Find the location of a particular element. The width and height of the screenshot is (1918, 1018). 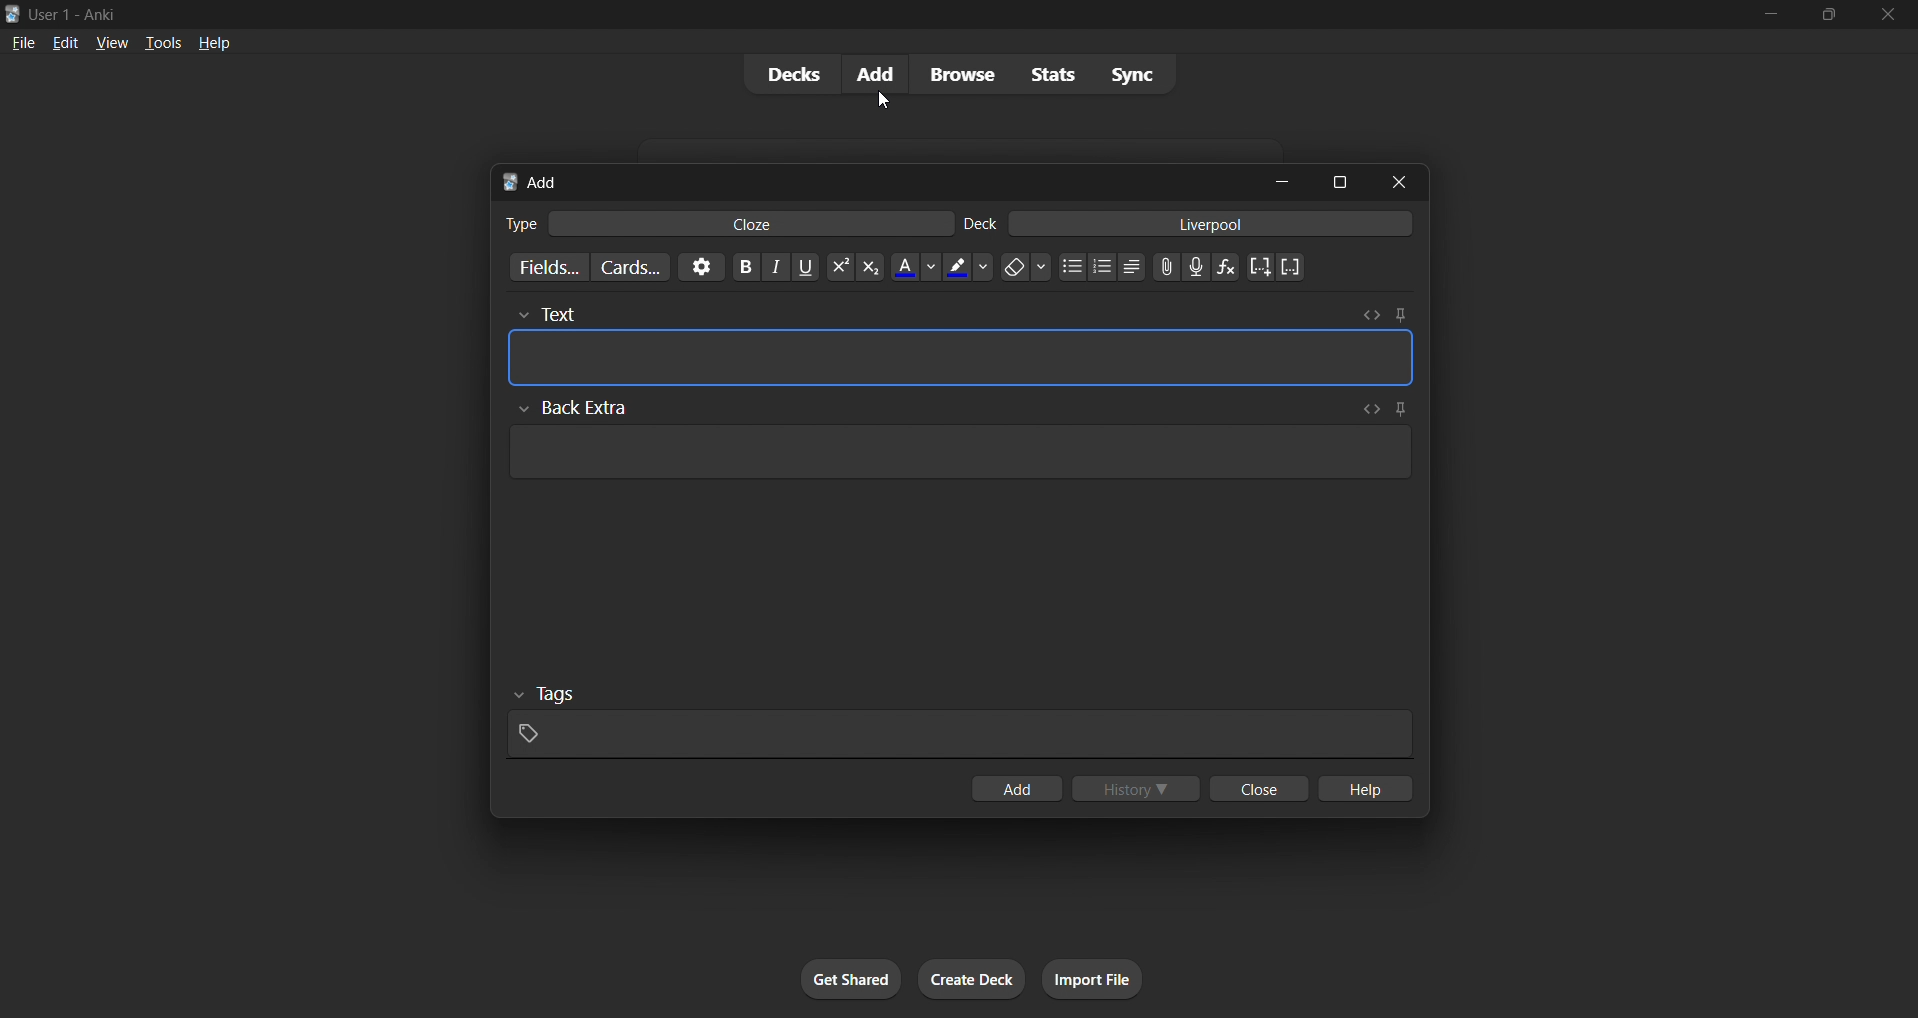

edit is located at coordinates (59, 42).